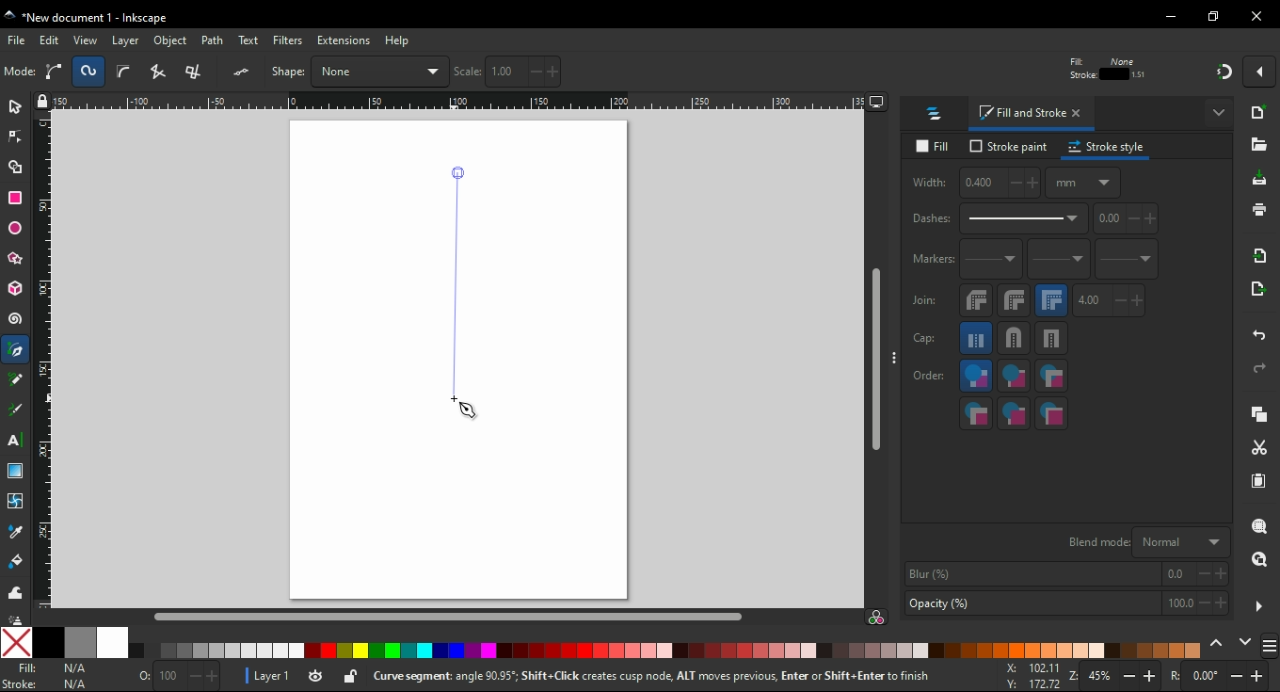  Describe the element at coordinates (1027, 650) in the screenshot. I see `color tone pallete` at that location.